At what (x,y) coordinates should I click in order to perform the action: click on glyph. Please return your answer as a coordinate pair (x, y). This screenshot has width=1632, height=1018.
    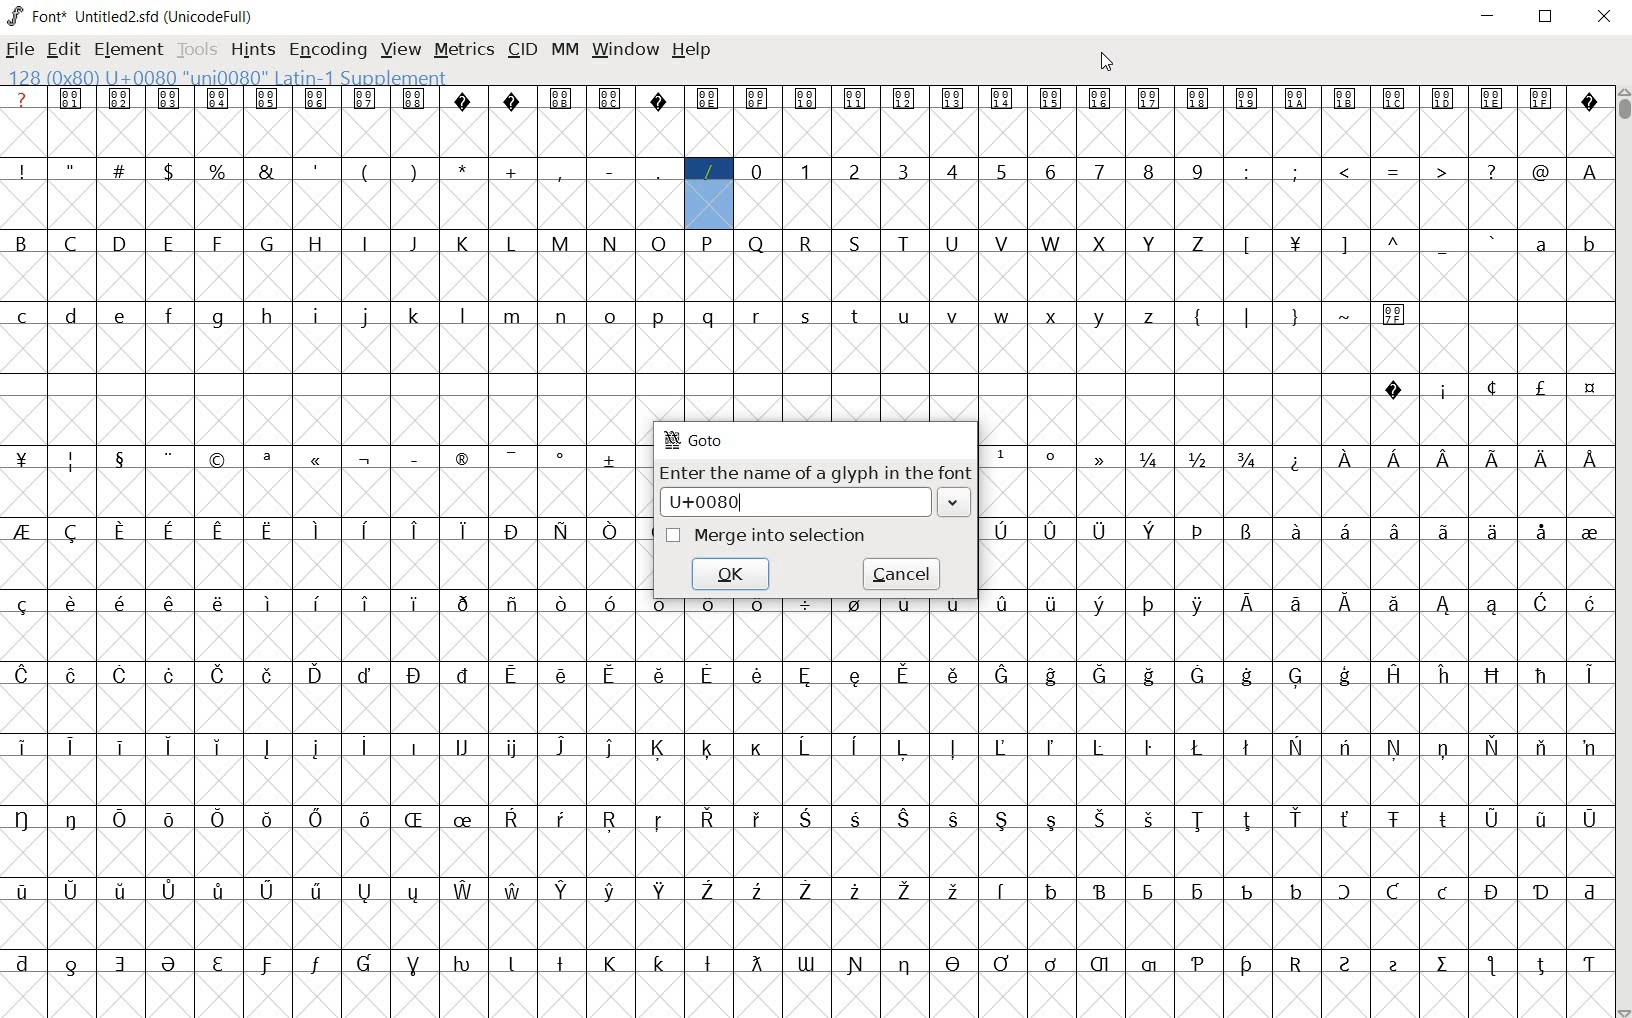
    Looking at the image, I should click on (1247, 892).